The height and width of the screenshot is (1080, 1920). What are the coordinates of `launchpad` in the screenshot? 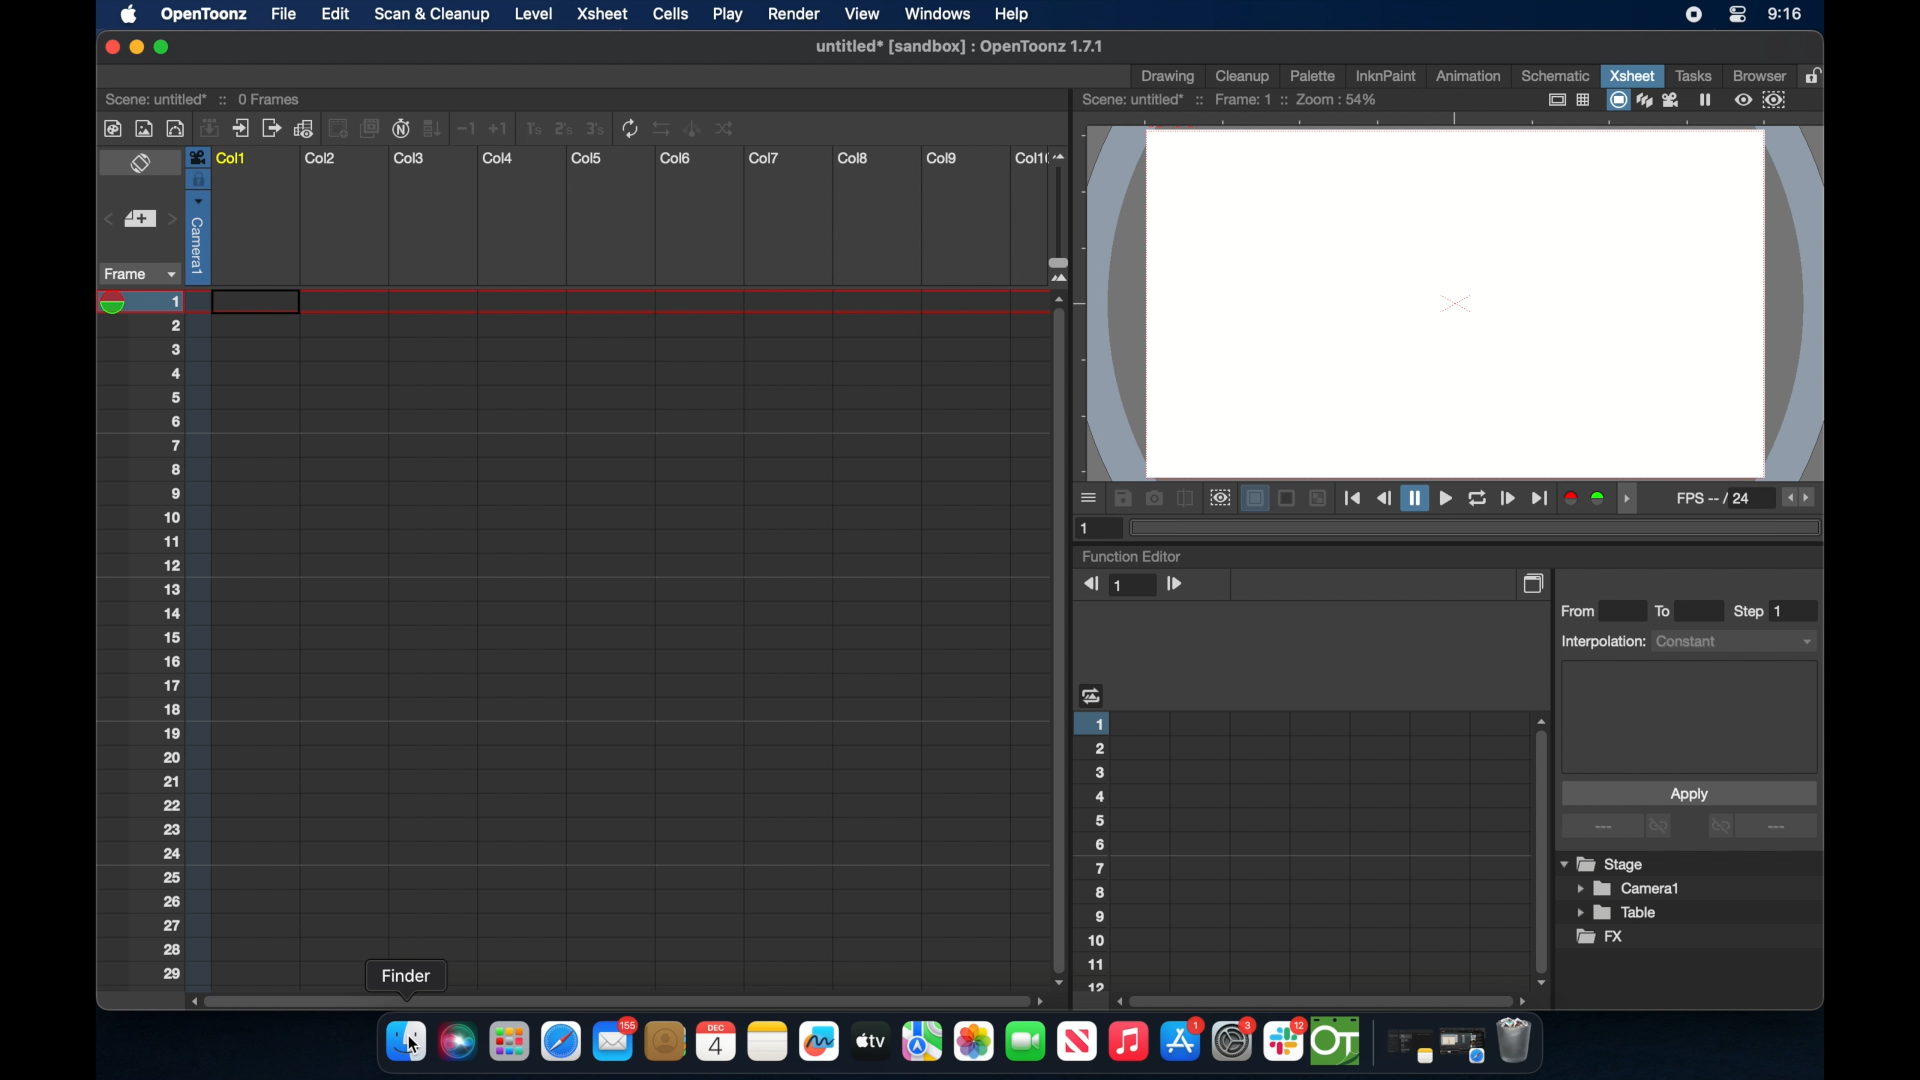 It's located at (508, 1044).